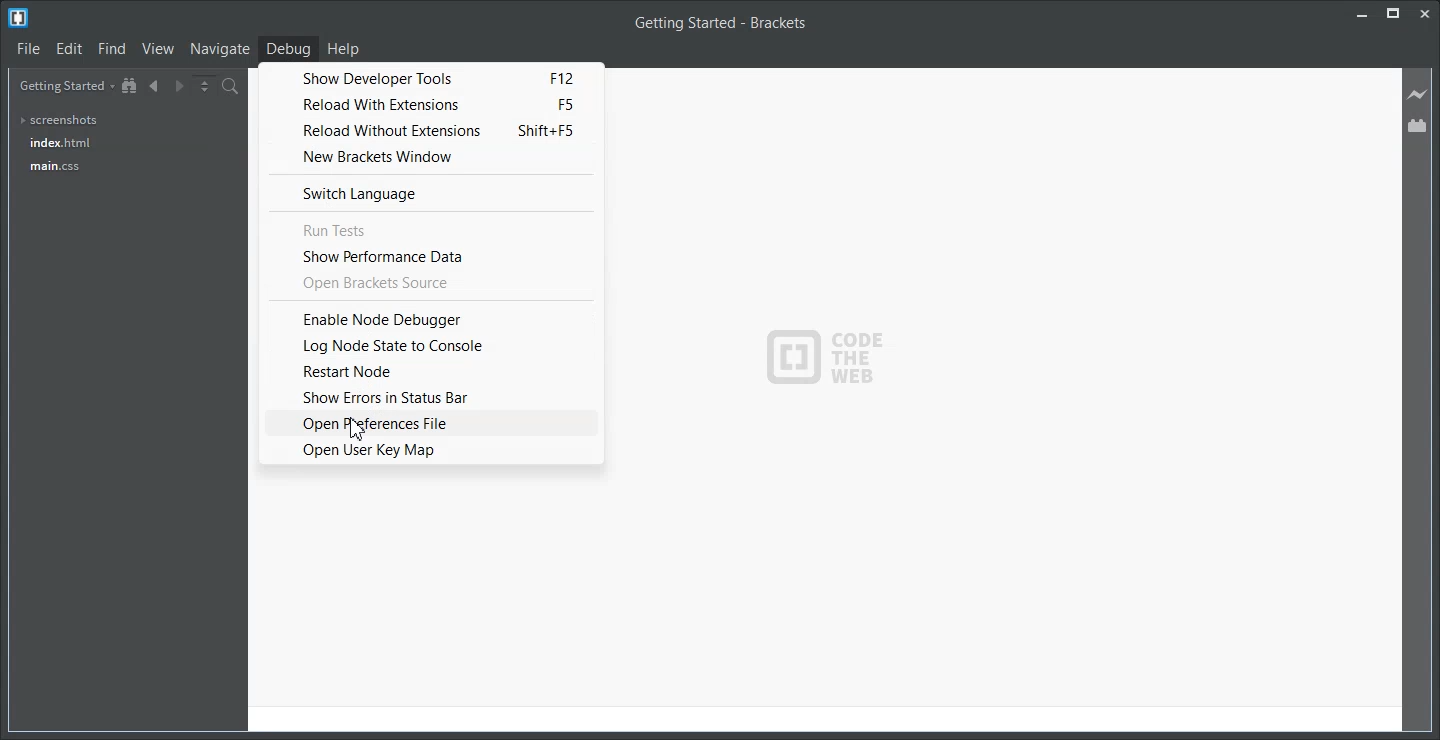 The image size is (1440, 740). I want to click on cursor, so click(358, 433).